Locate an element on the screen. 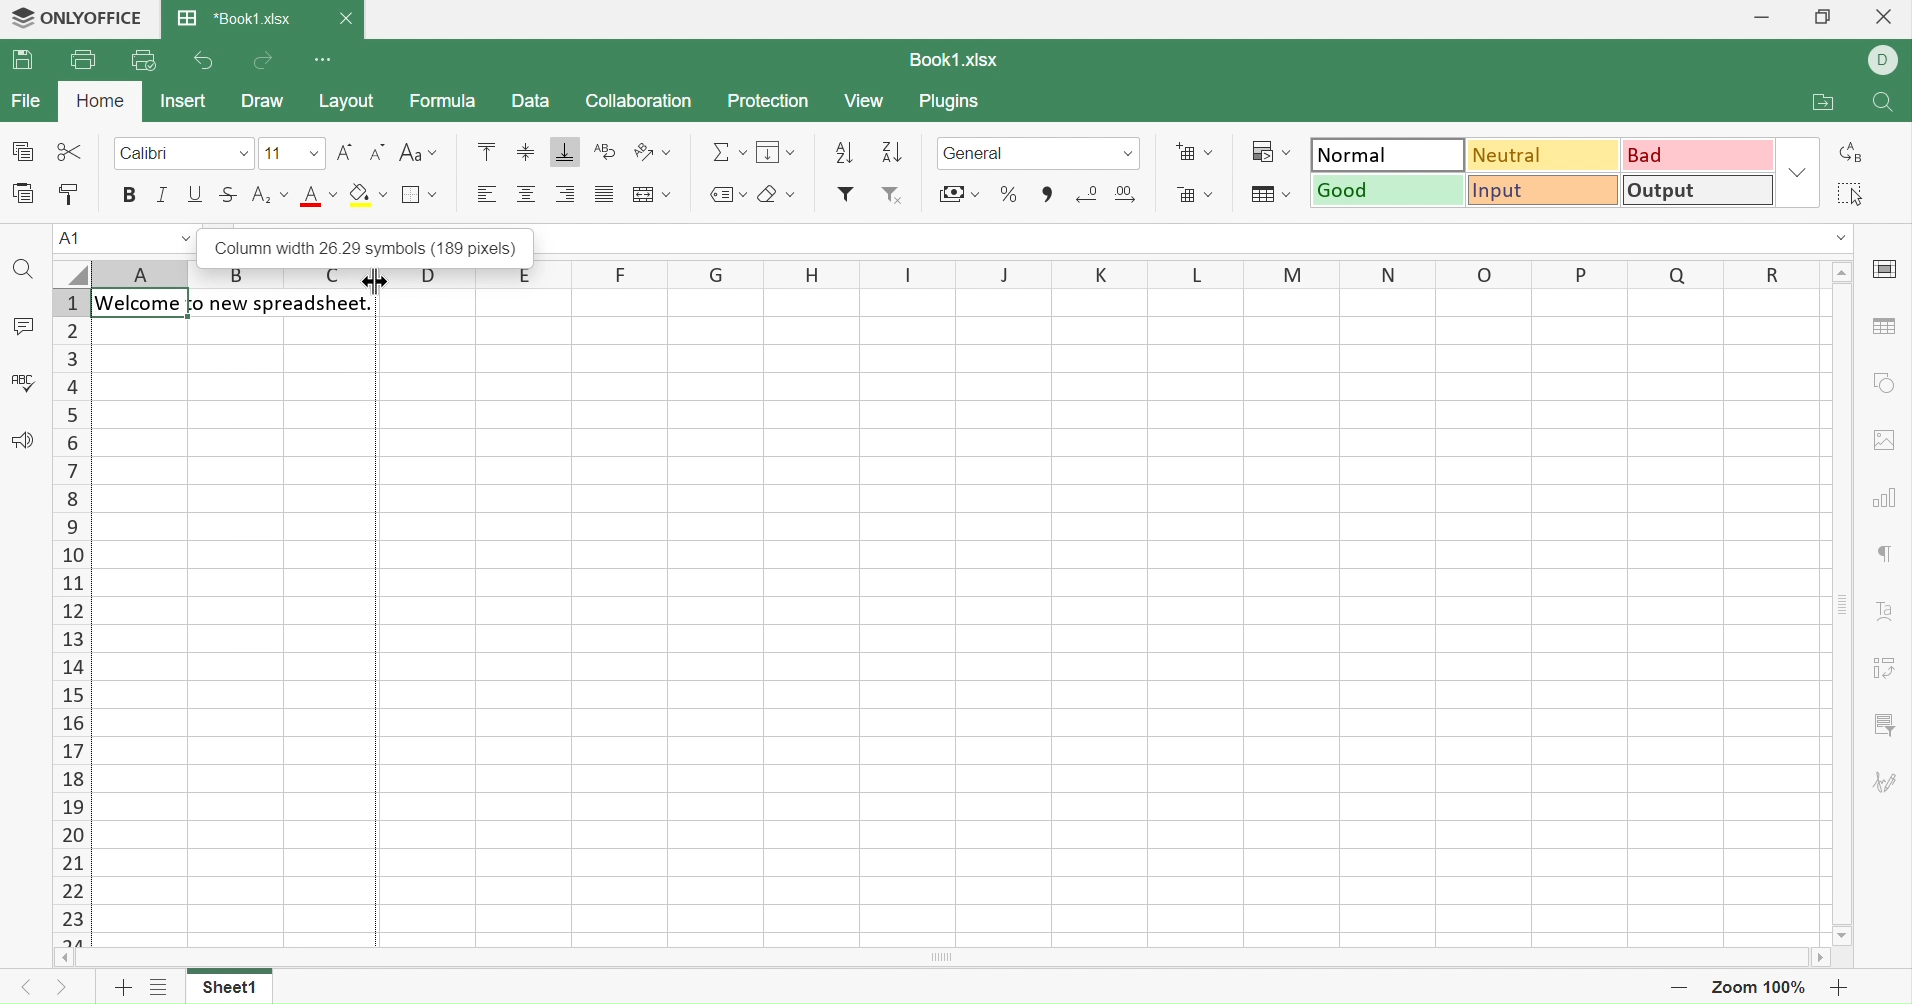 The width and height of the screenshot is (1912, 1004). Align is located at coordinates (525, 195).